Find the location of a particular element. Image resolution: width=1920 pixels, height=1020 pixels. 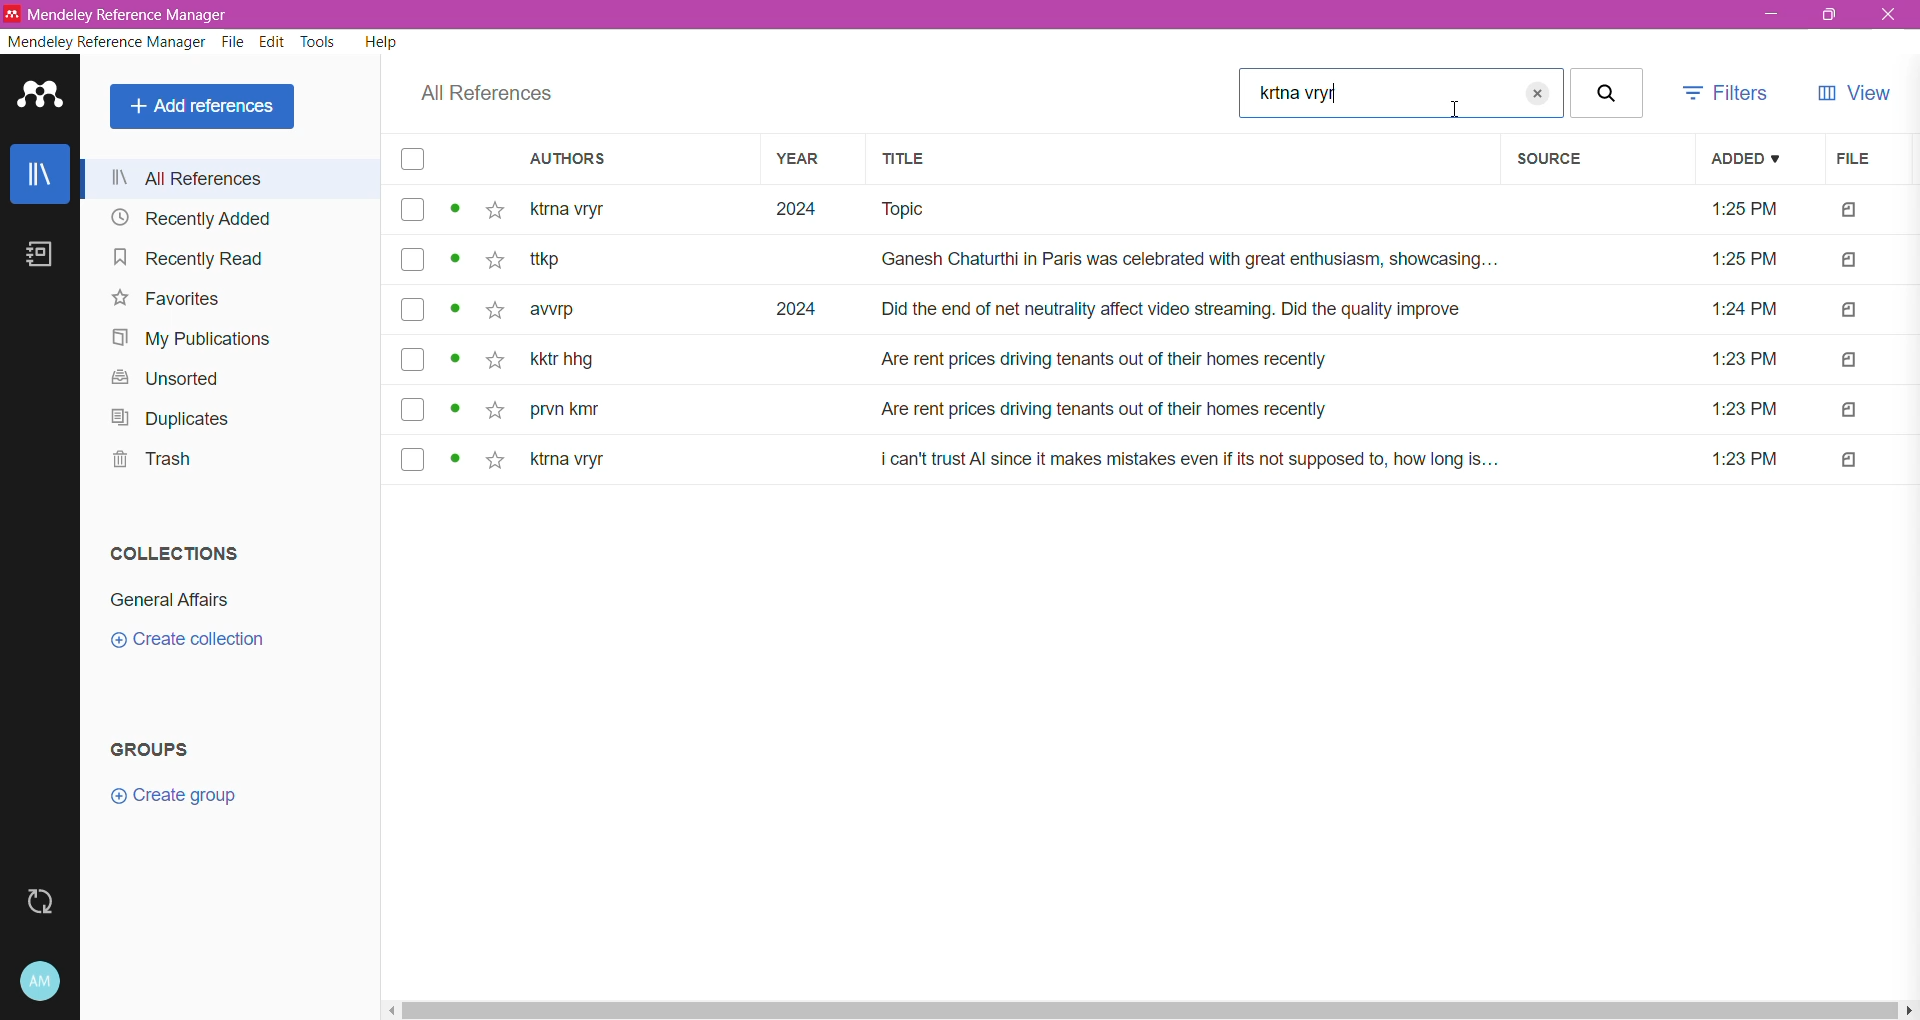

prvn kmr Are rent prices driving tenants out of their homes recently 1:23PM is located at coordinates (1164, 411).